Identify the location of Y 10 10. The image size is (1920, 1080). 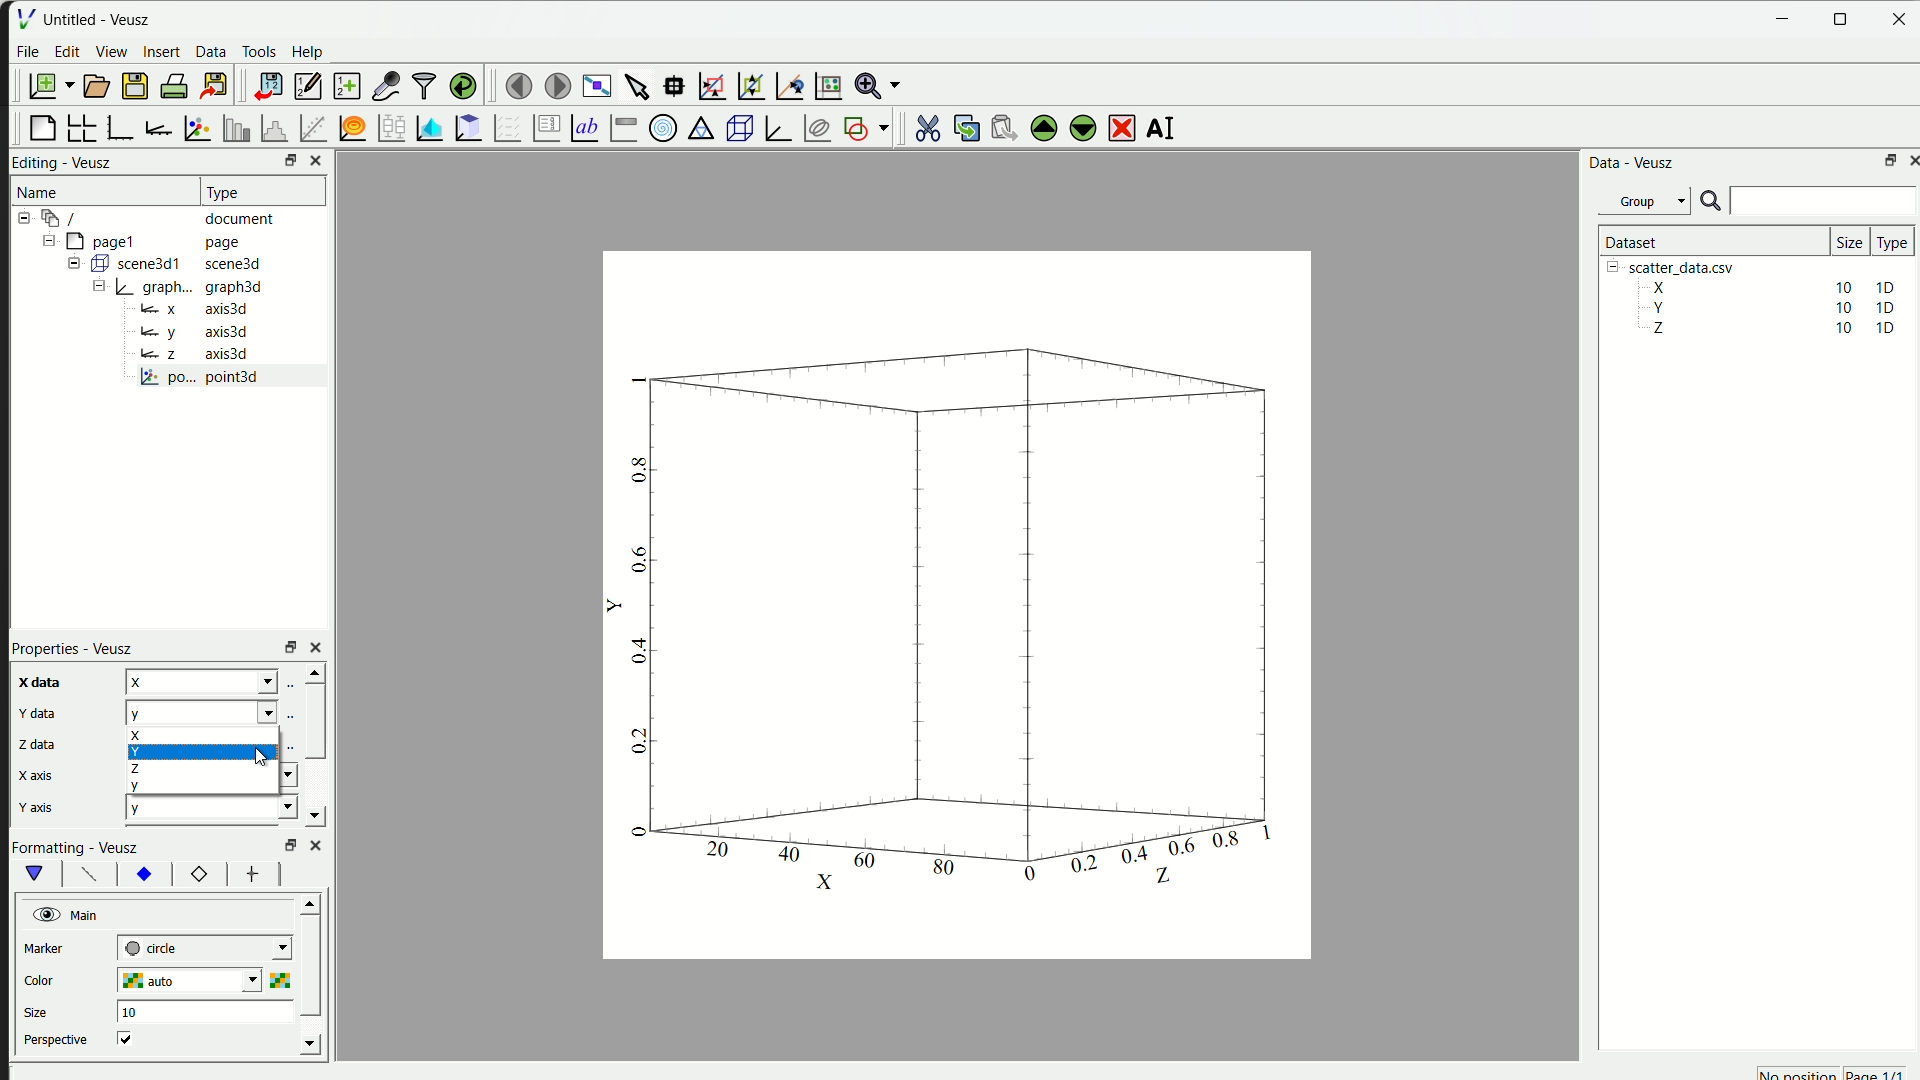
(1766, 309).